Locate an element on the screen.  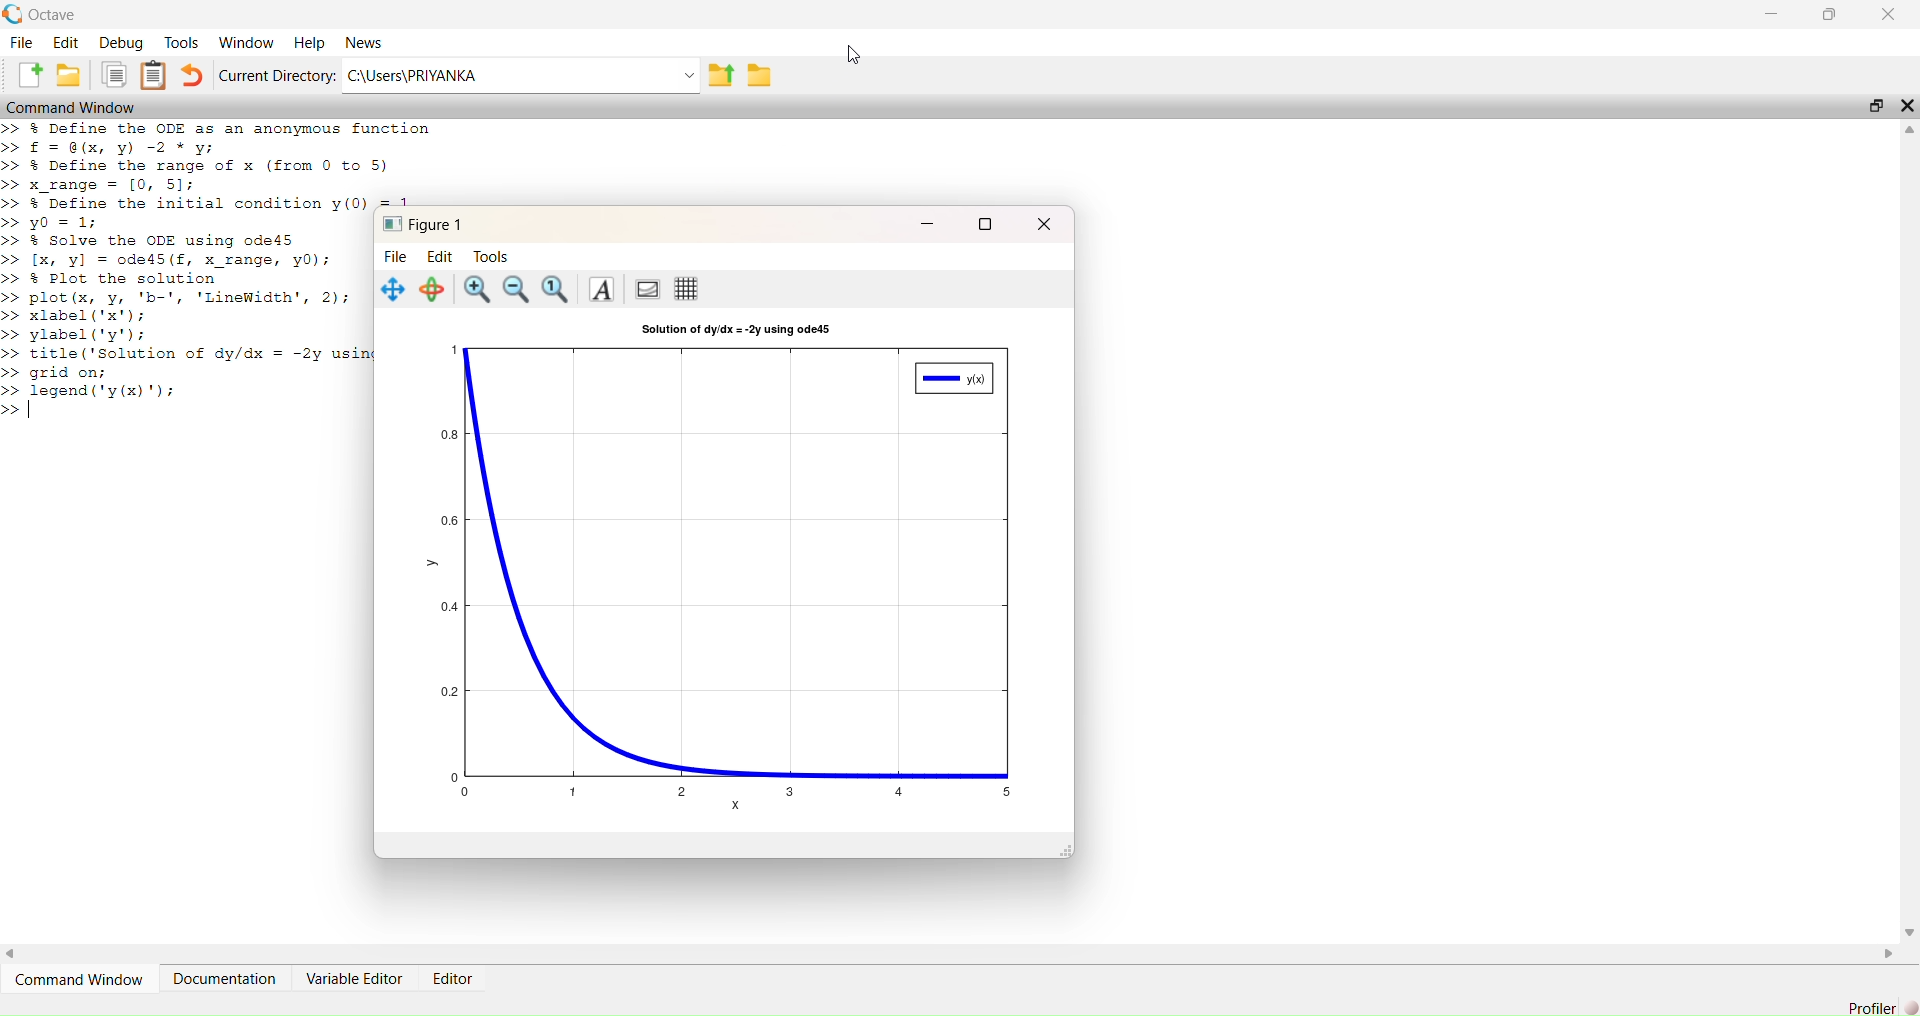
close is located at coordinates (1889, 13).